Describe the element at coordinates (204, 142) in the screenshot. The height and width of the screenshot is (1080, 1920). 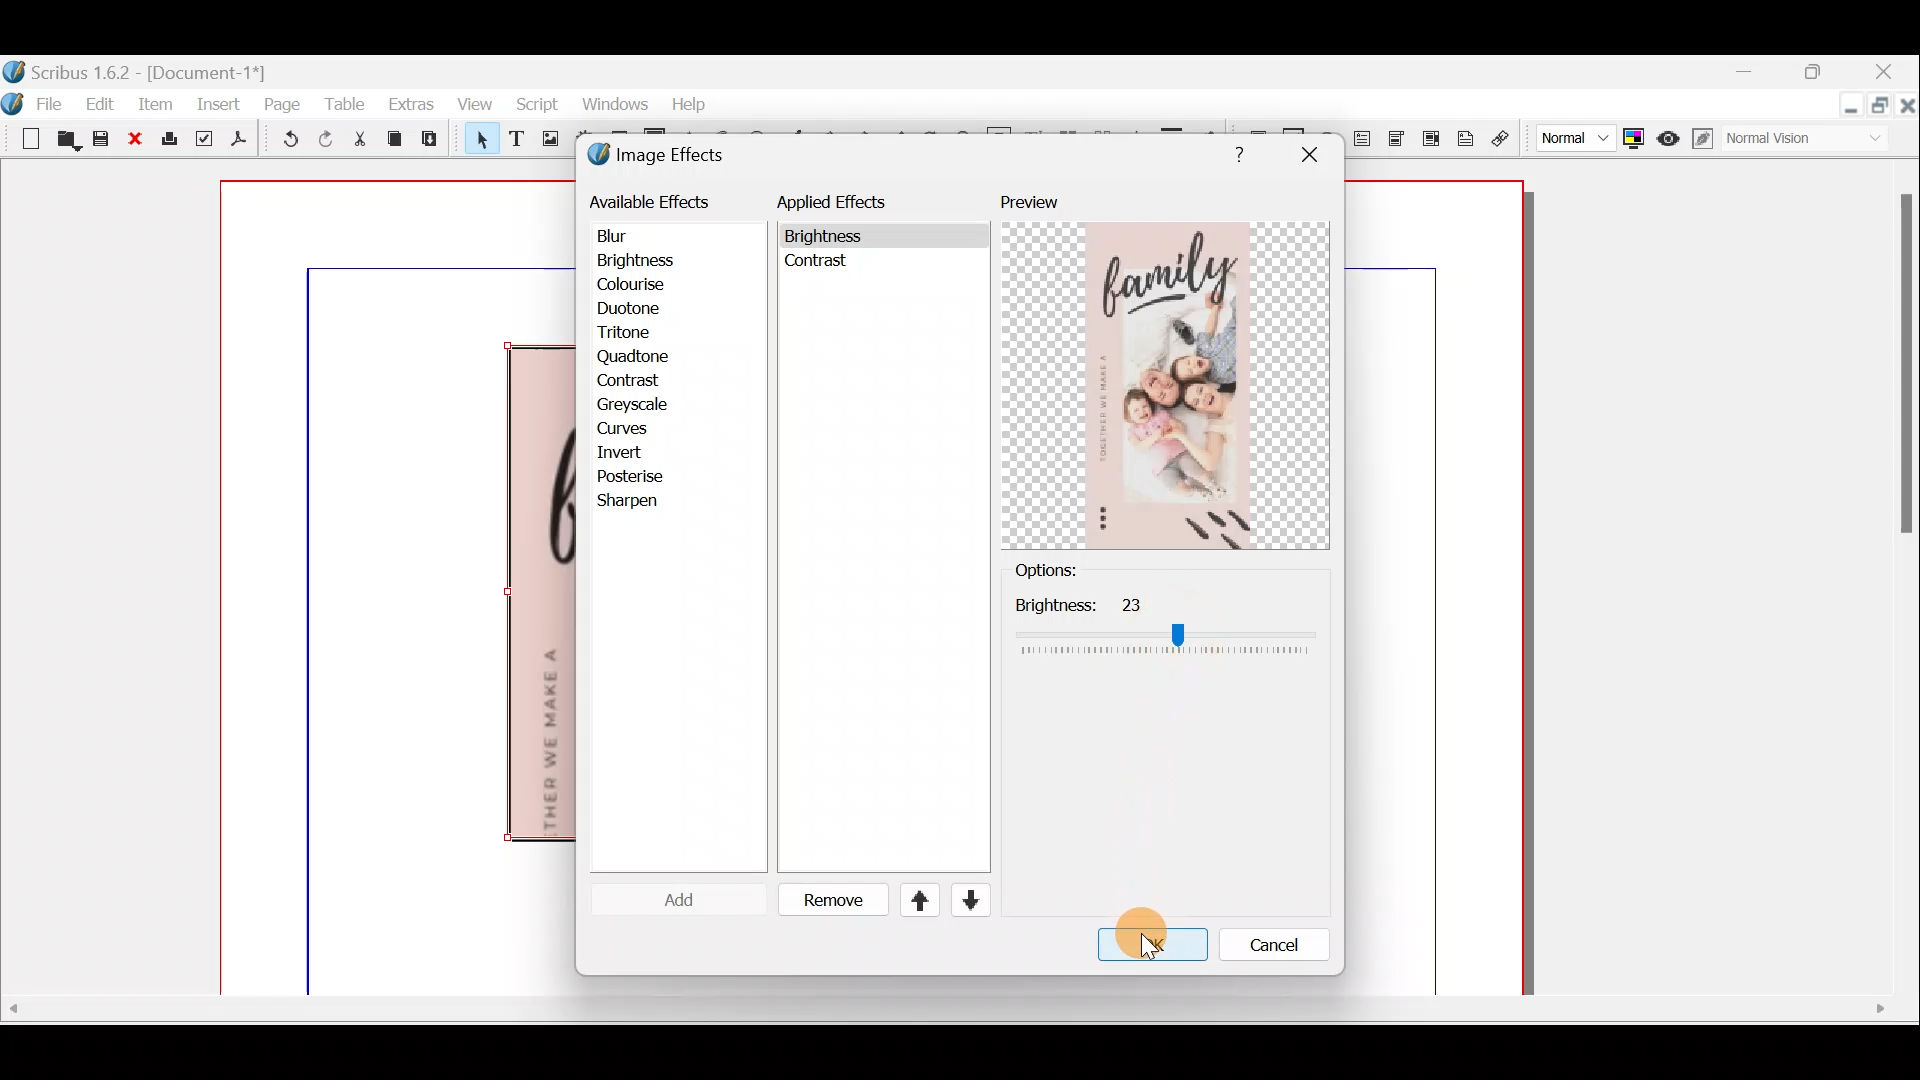
I see `Preflight verifier` at that location.